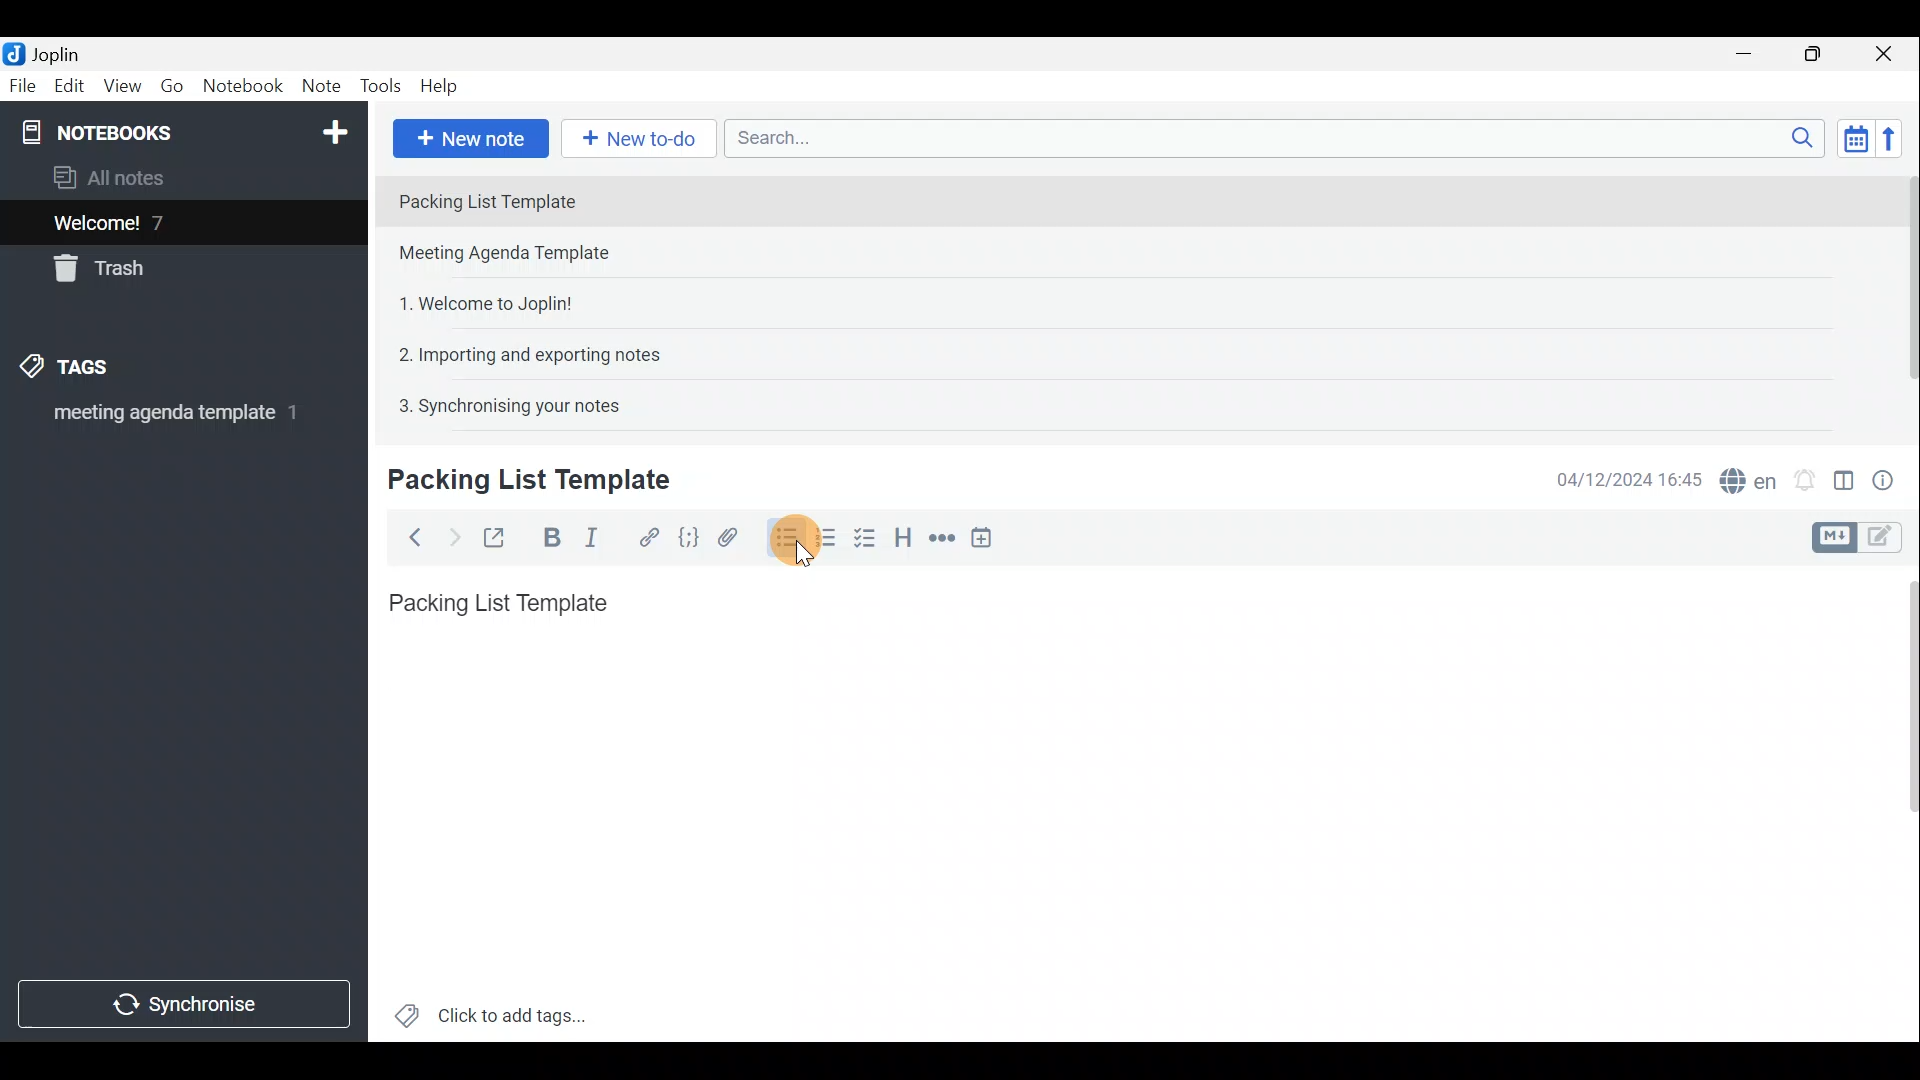  I want to click on Toggle editor layout, so click(1843, 474).